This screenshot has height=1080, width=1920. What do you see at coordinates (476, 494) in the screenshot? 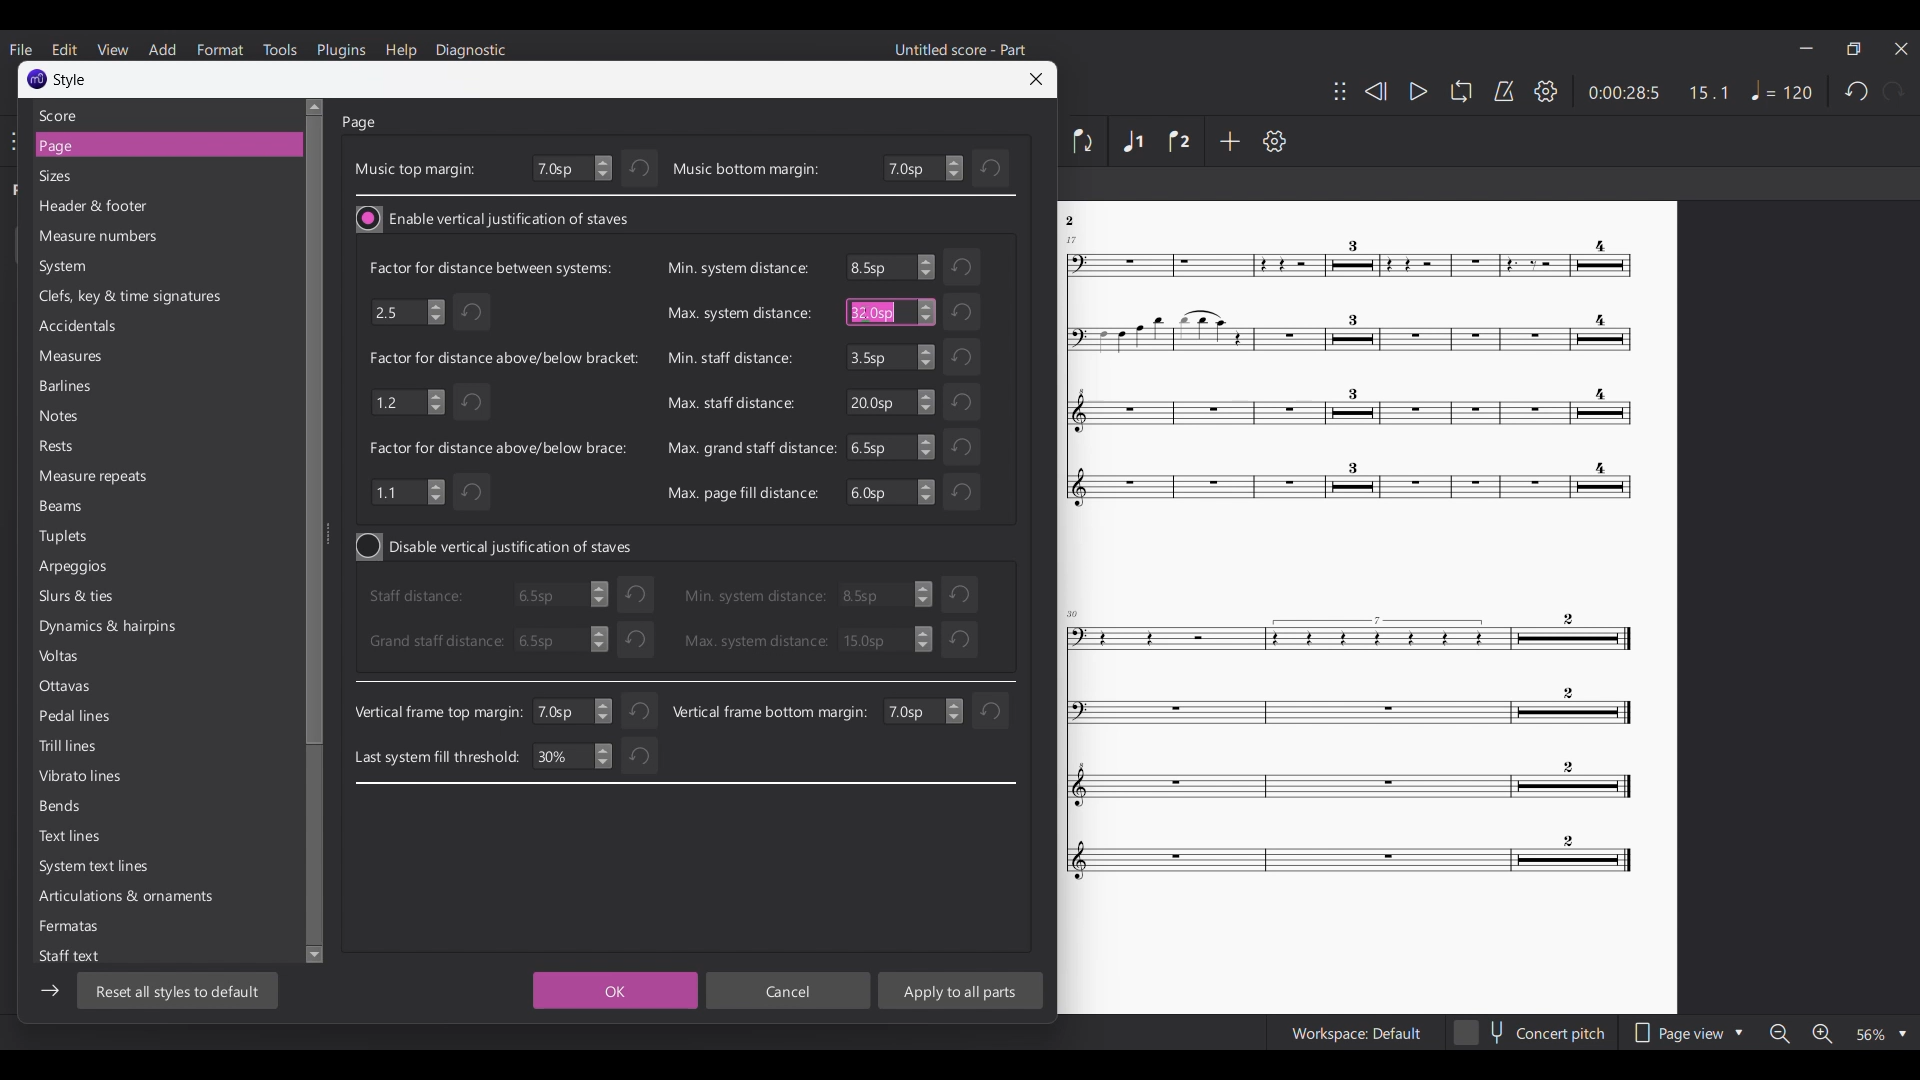
I see `Undo` at bounding box center [476, 494].